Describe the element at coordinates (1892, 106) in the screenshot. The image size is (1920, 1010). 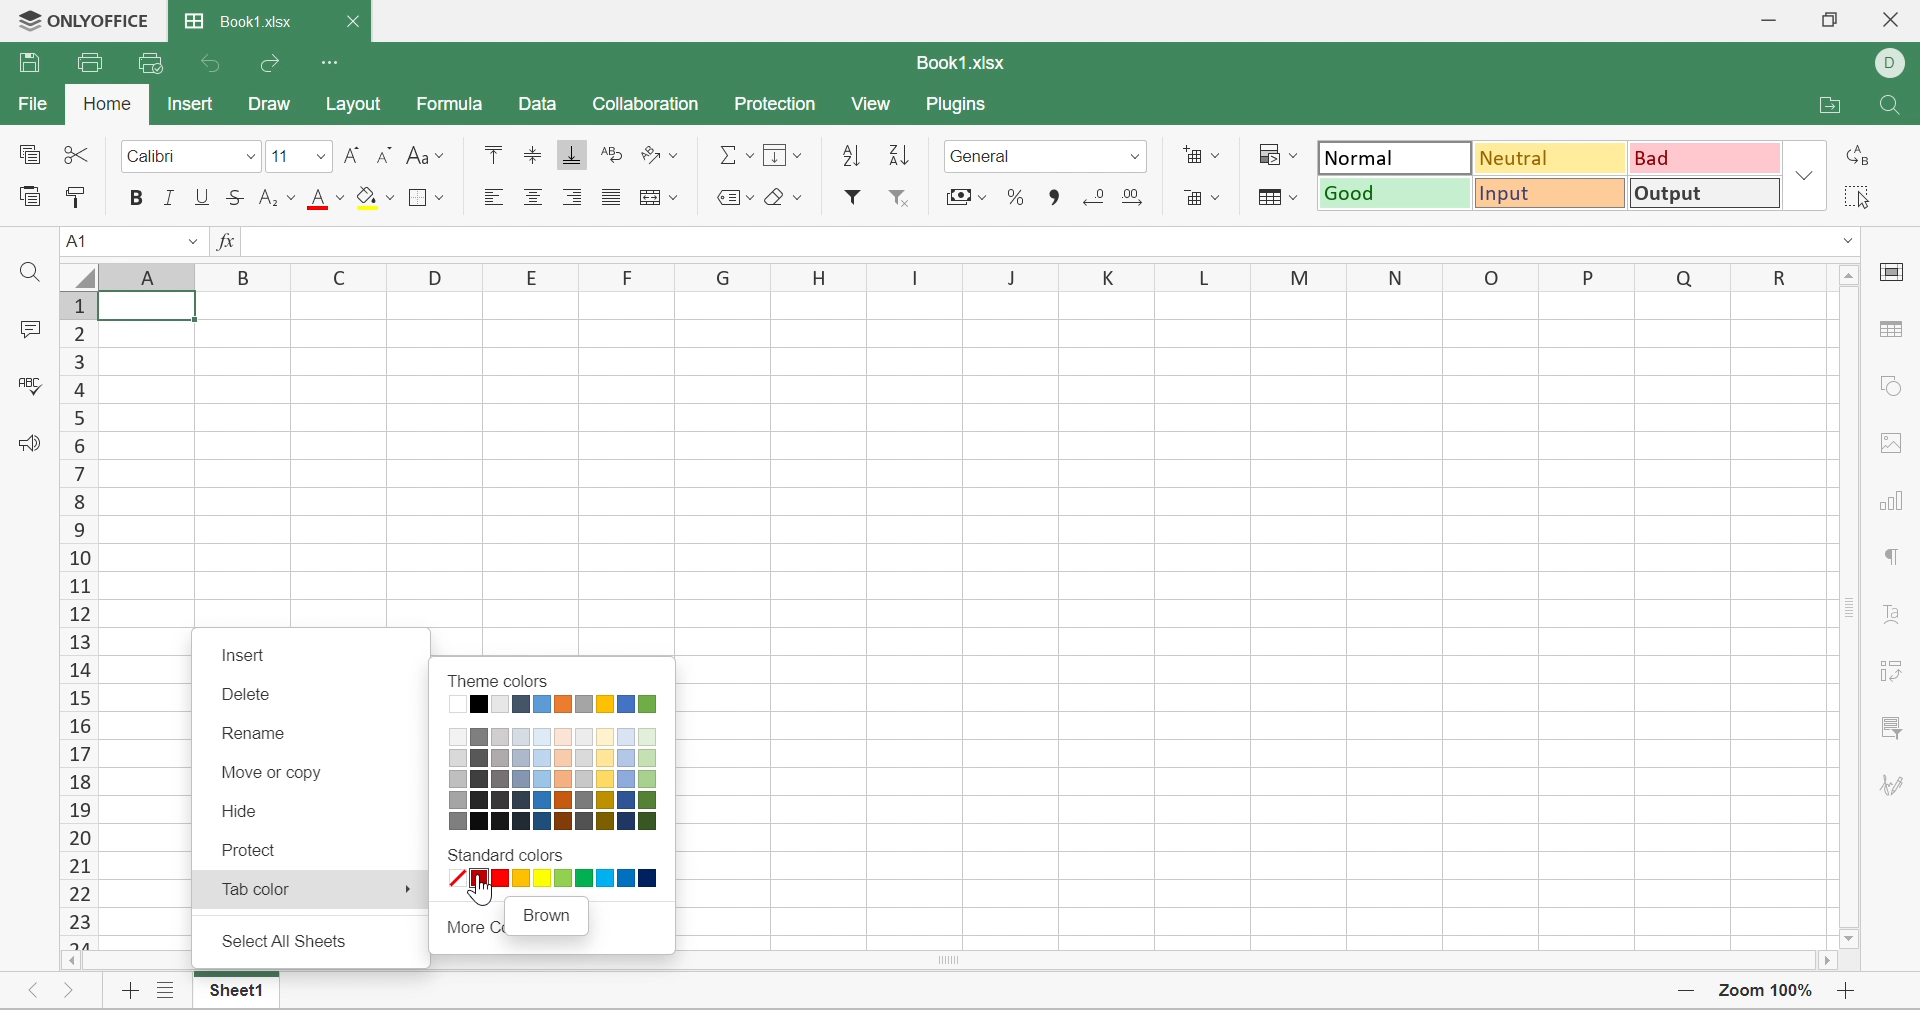
I see `Find` at that location.